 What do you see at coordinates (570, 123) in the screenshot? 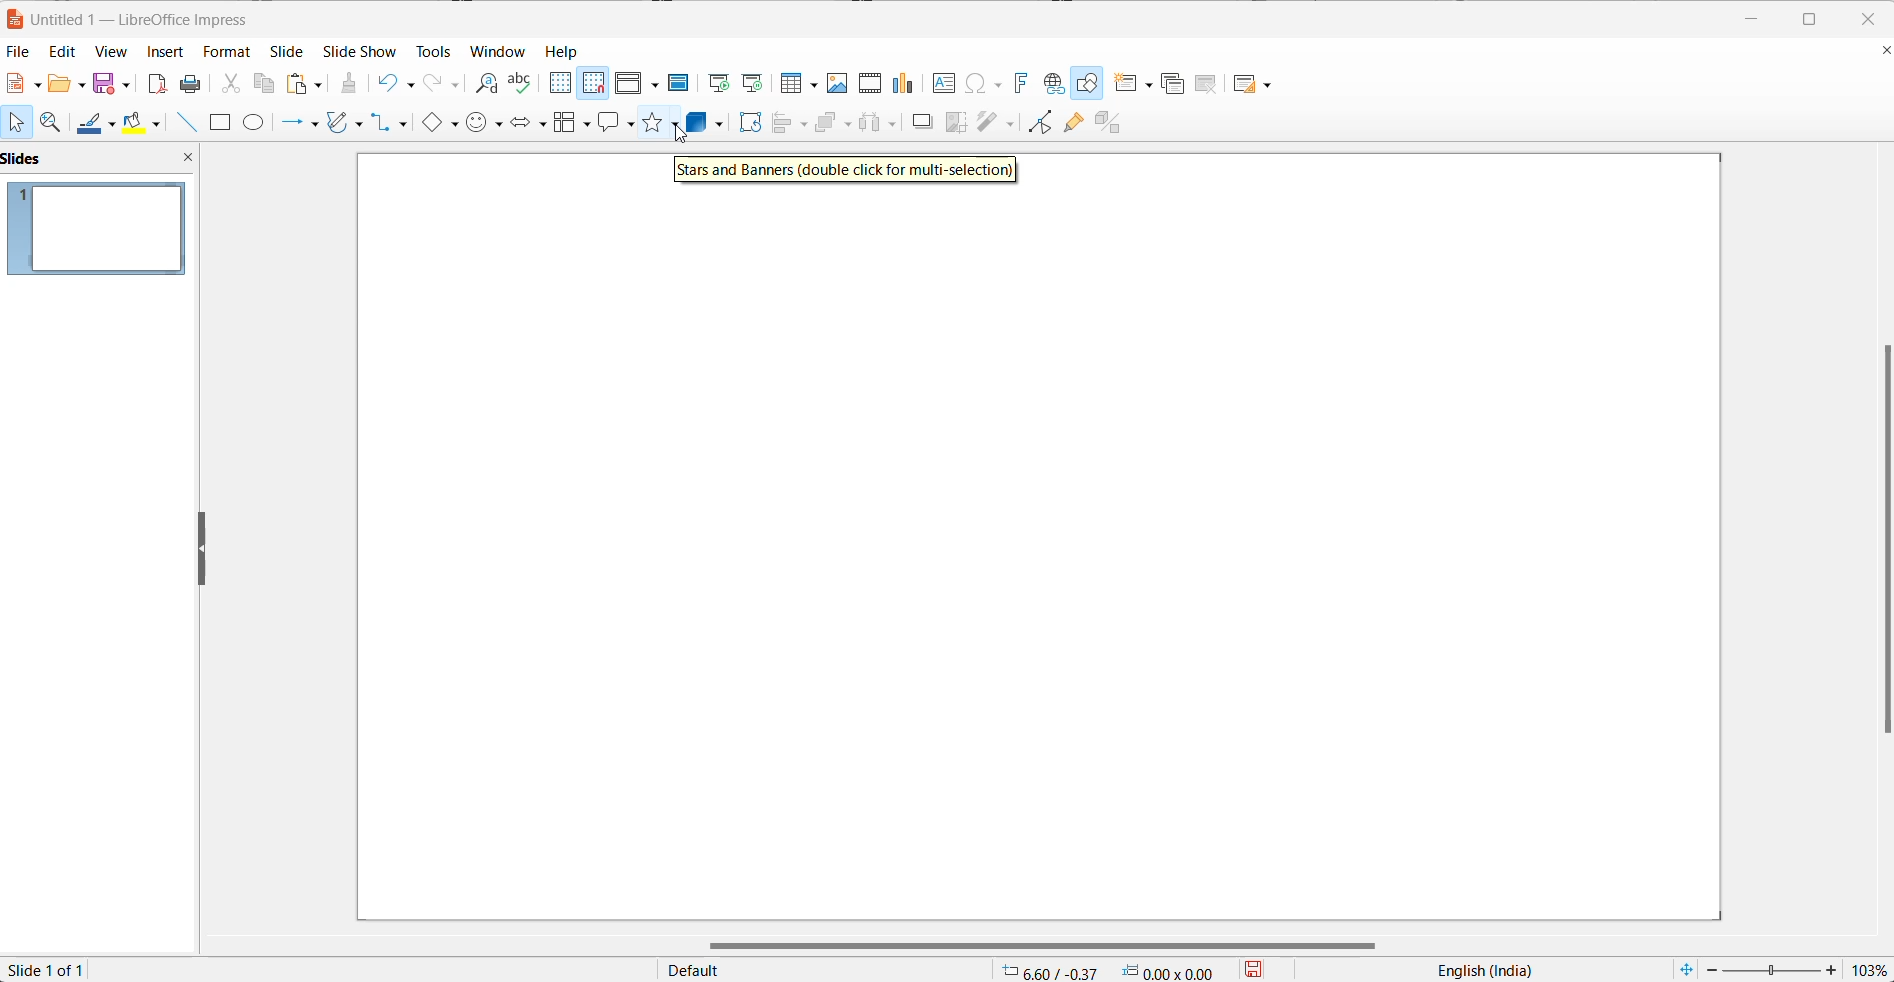
I see `flowchart` at bounding box center [570, 123].